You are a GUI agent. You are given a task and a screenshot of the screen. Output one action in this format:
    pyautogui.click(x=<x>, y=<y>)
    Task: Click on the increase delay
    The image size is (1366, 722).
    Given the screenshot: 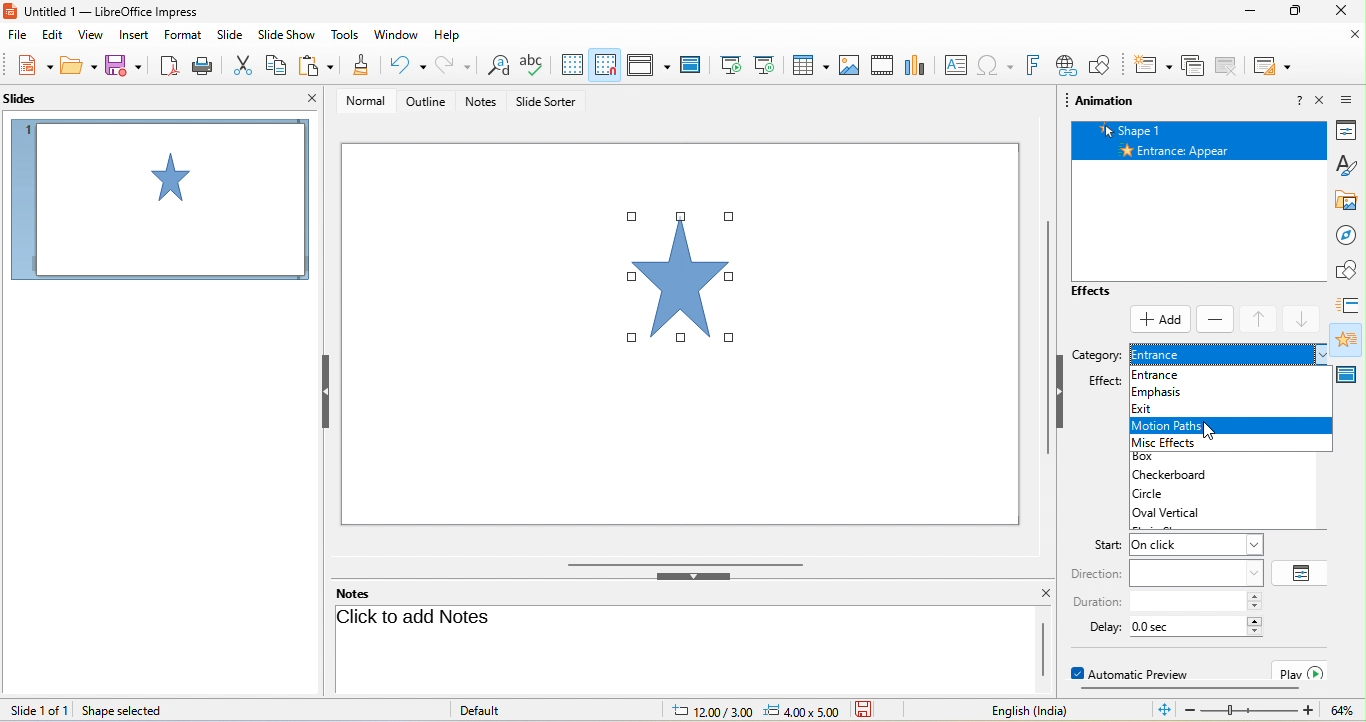 What is the action you would take?
    pyautogui.click(x=1255, y=620)
    